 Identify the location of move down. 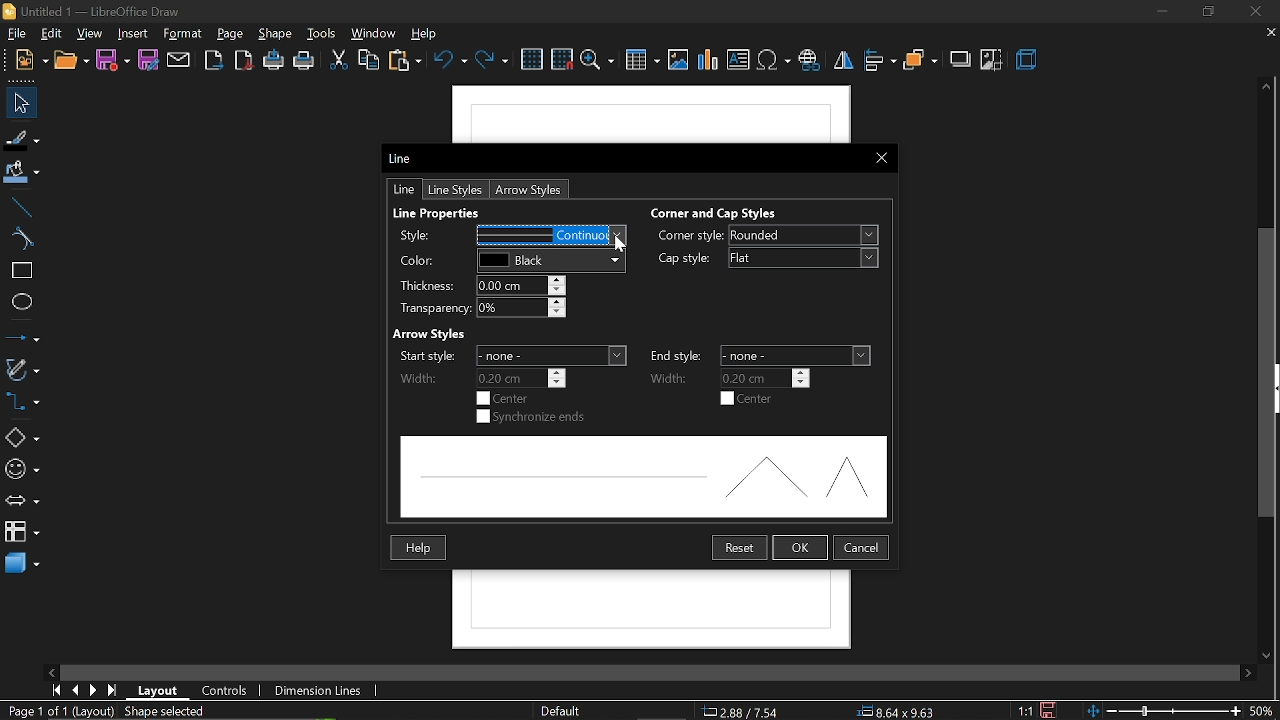
(1270, 656).